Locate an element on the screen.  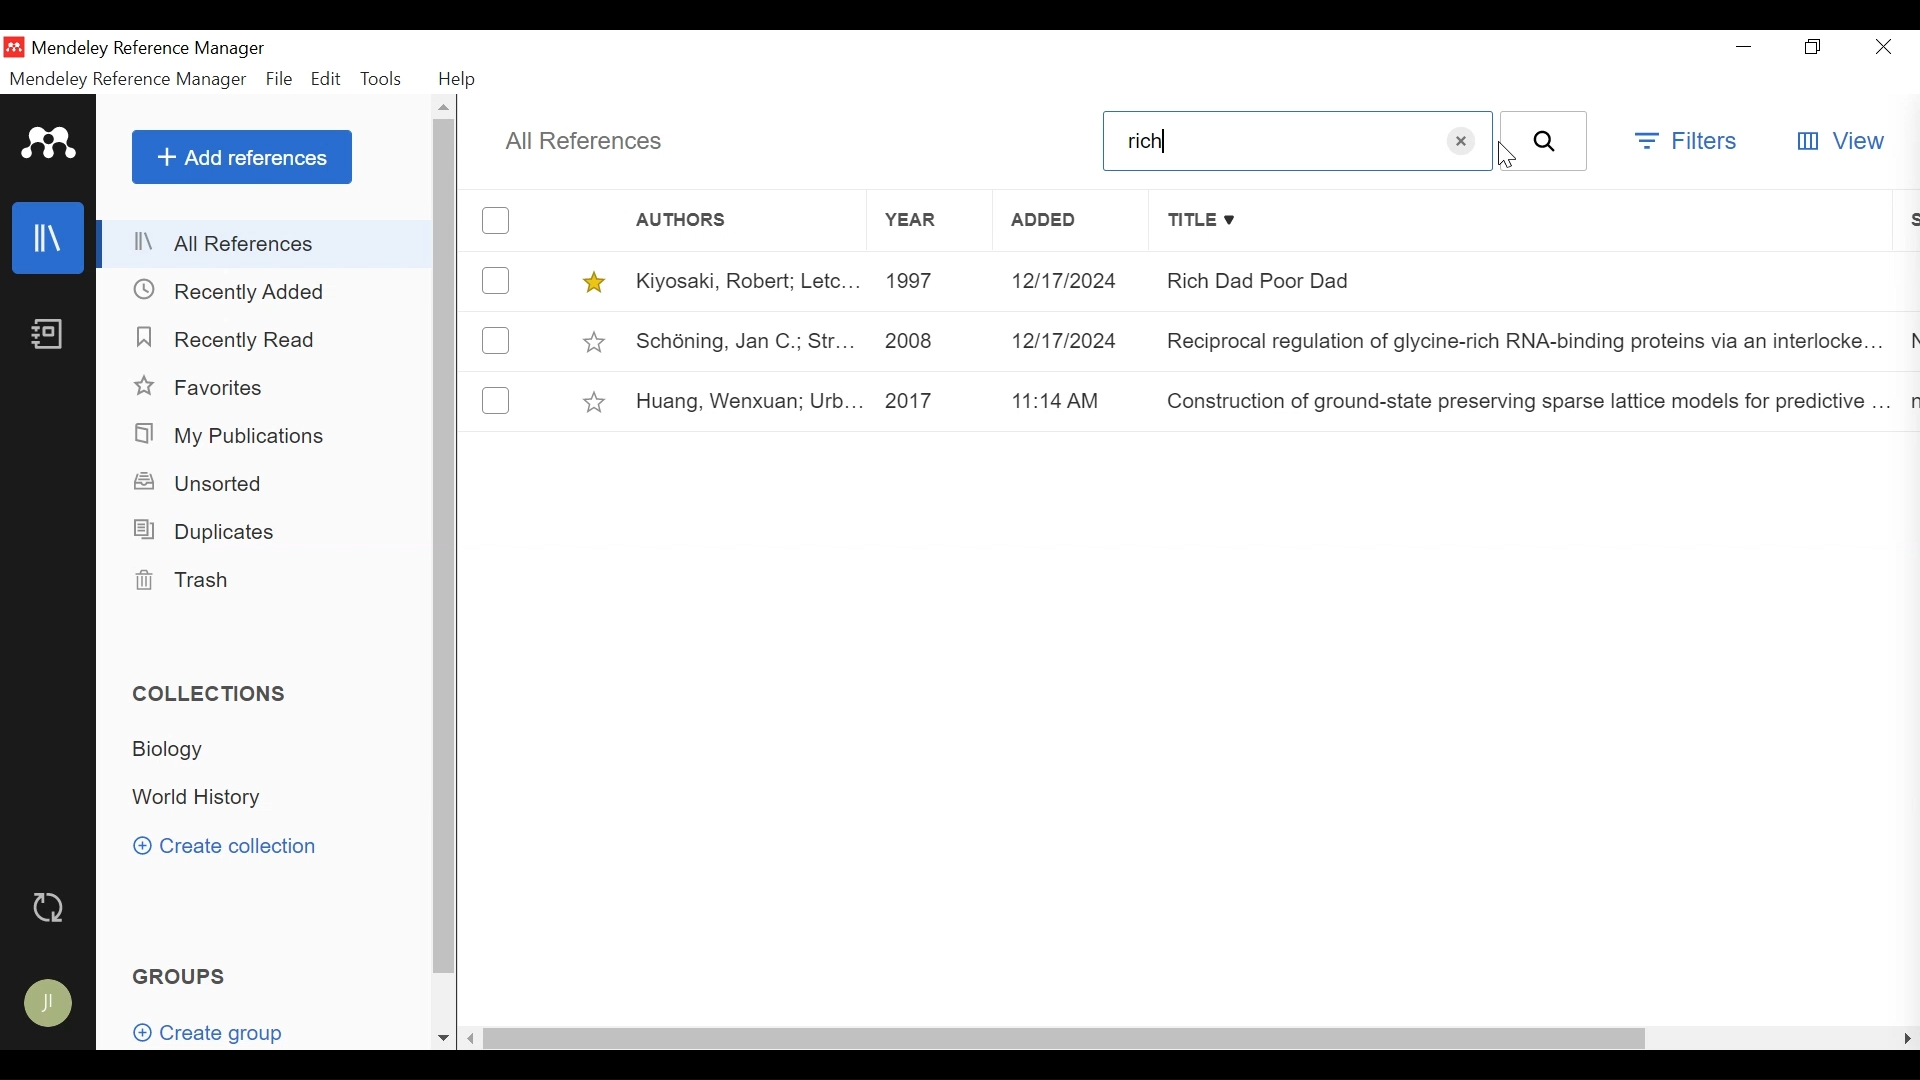
Create Collections is located at coordinates (229, 848).